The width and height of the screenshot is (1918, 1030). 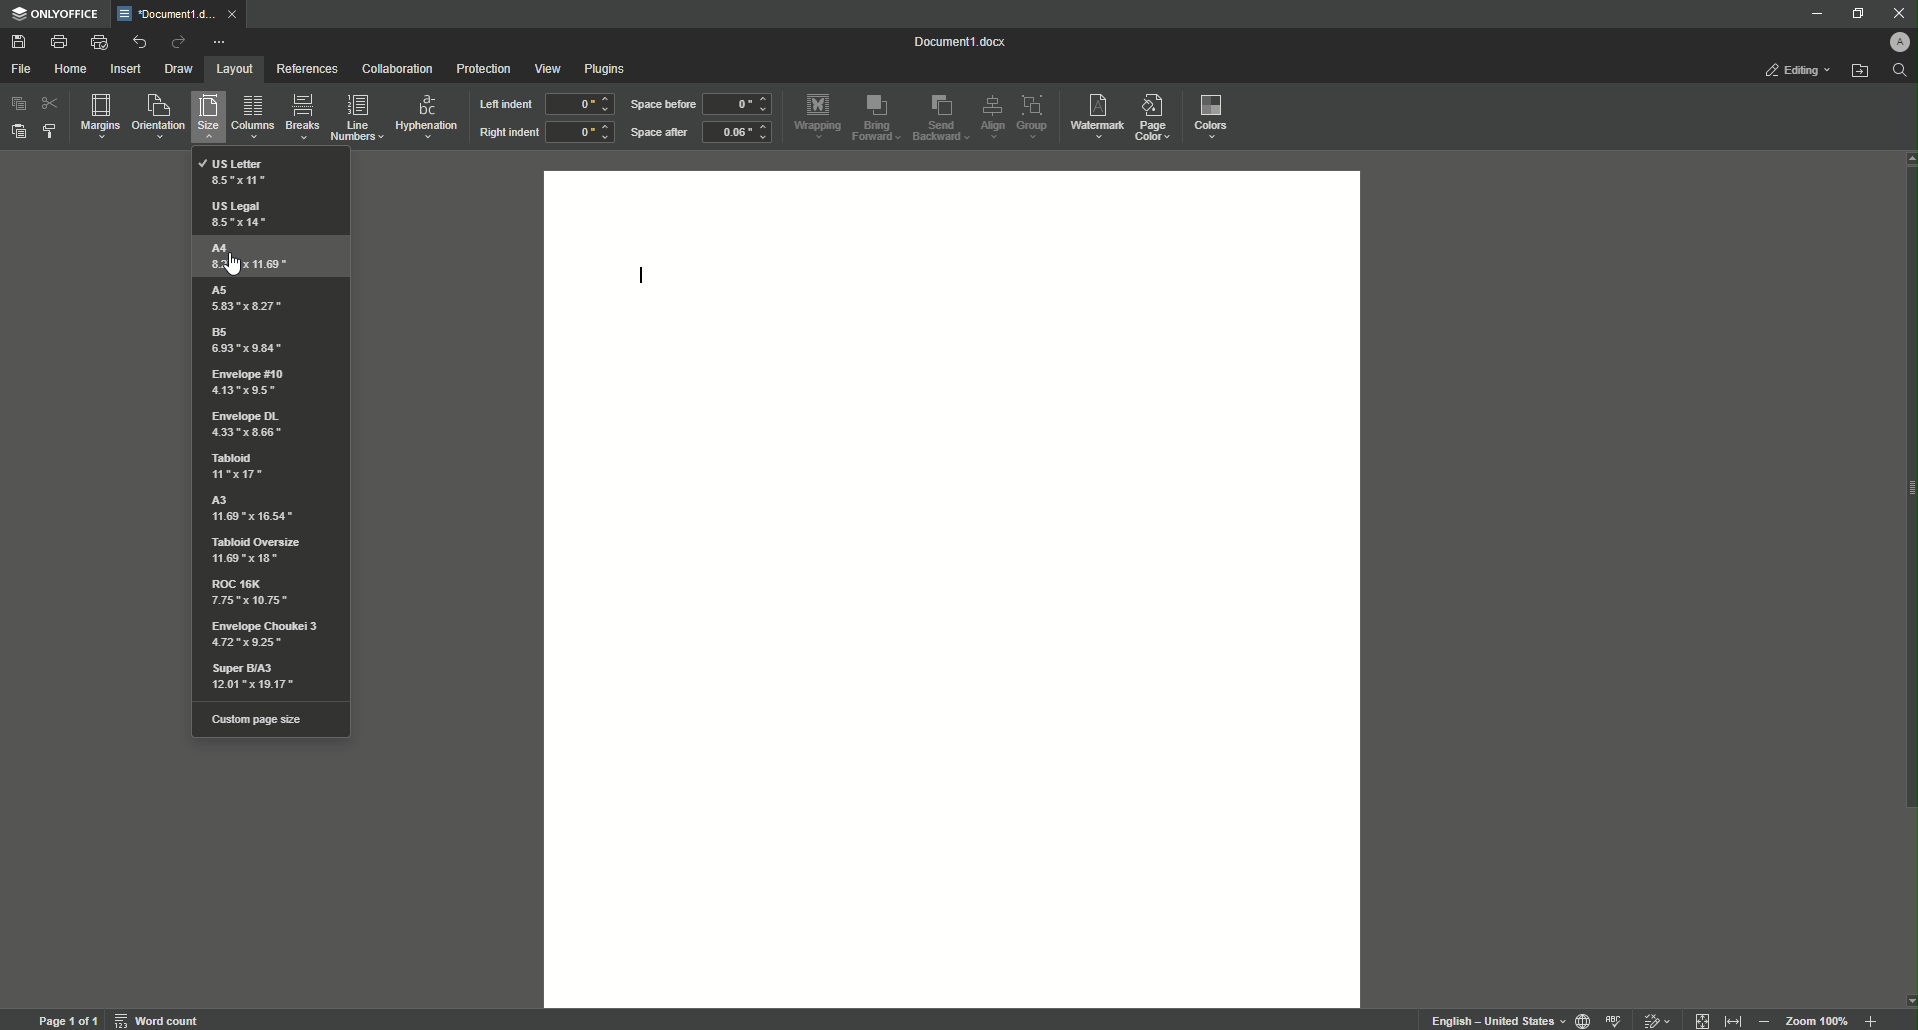 I want to click on Right indent, so click(x=508, y=133).